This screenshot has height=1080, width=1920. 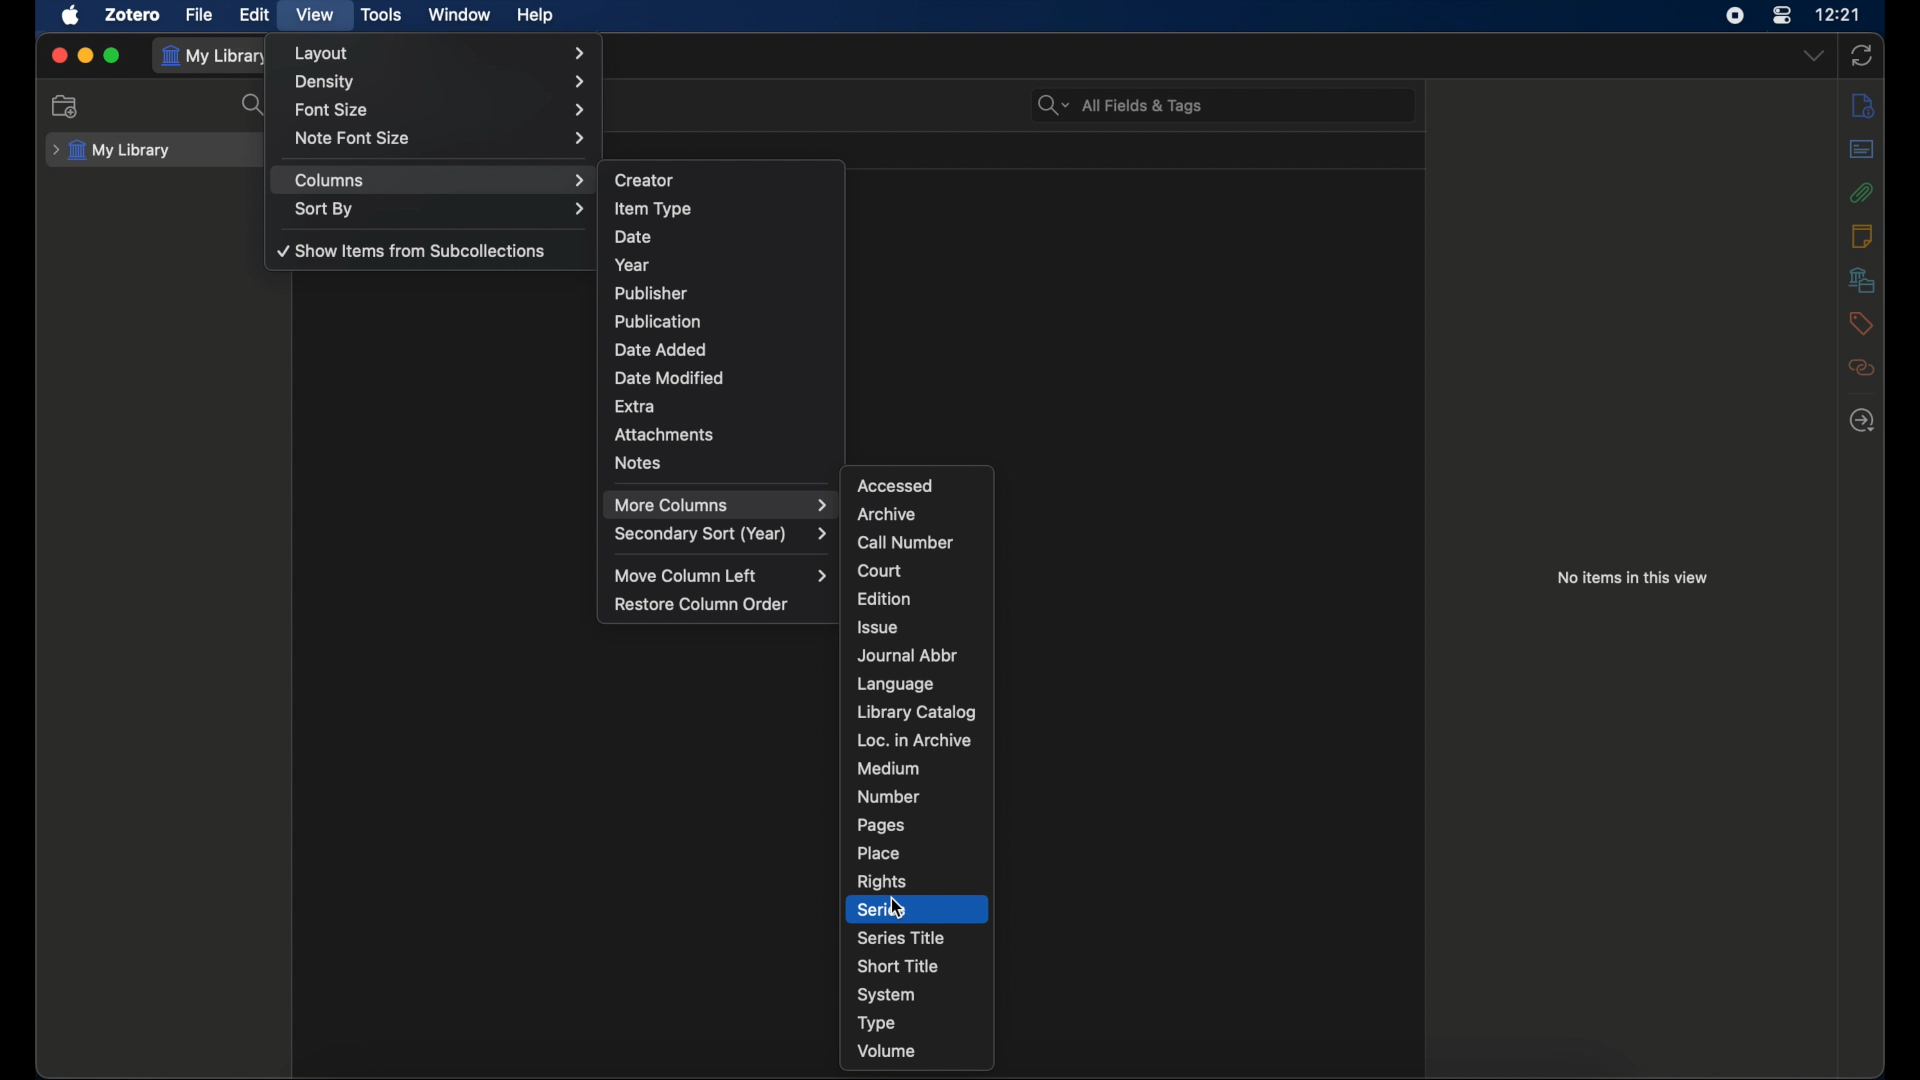 I want to click on libraries, so click(x=1862, y=280).